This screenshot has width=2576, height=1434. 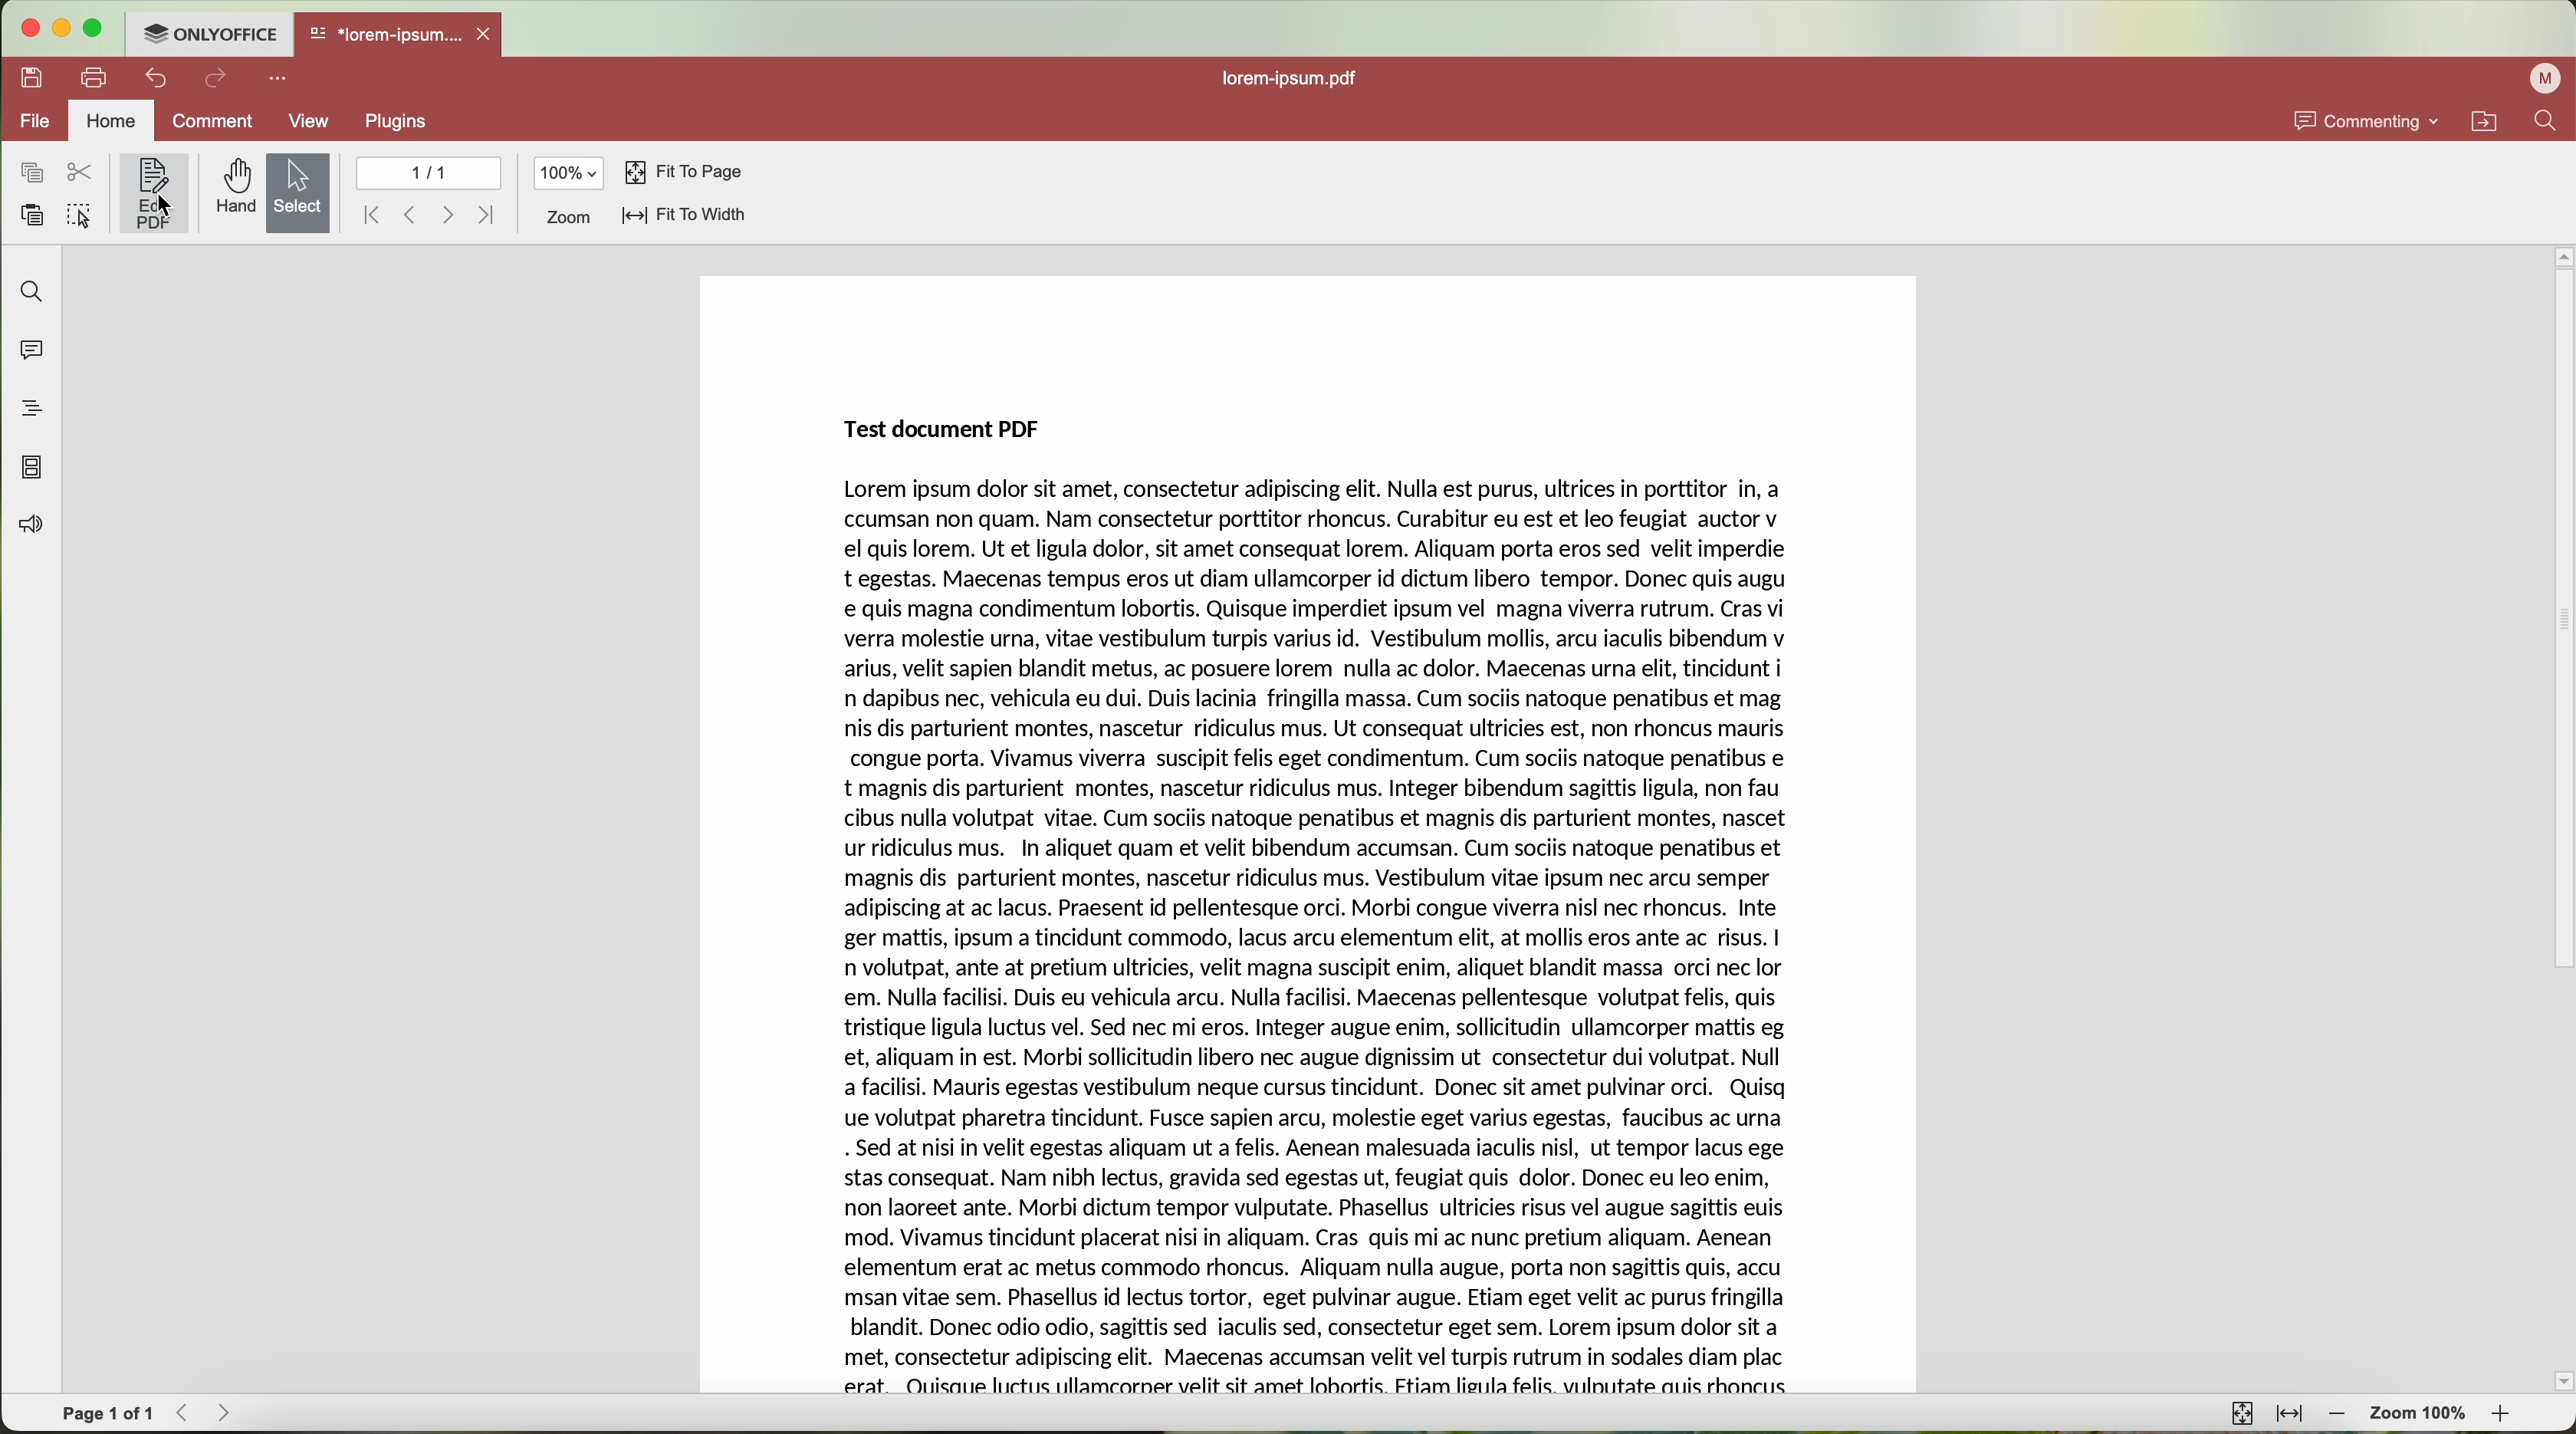 What do you see at coordinates (27, 347) in the screenshot?
I see `comments` at bounding box center [27, 347].